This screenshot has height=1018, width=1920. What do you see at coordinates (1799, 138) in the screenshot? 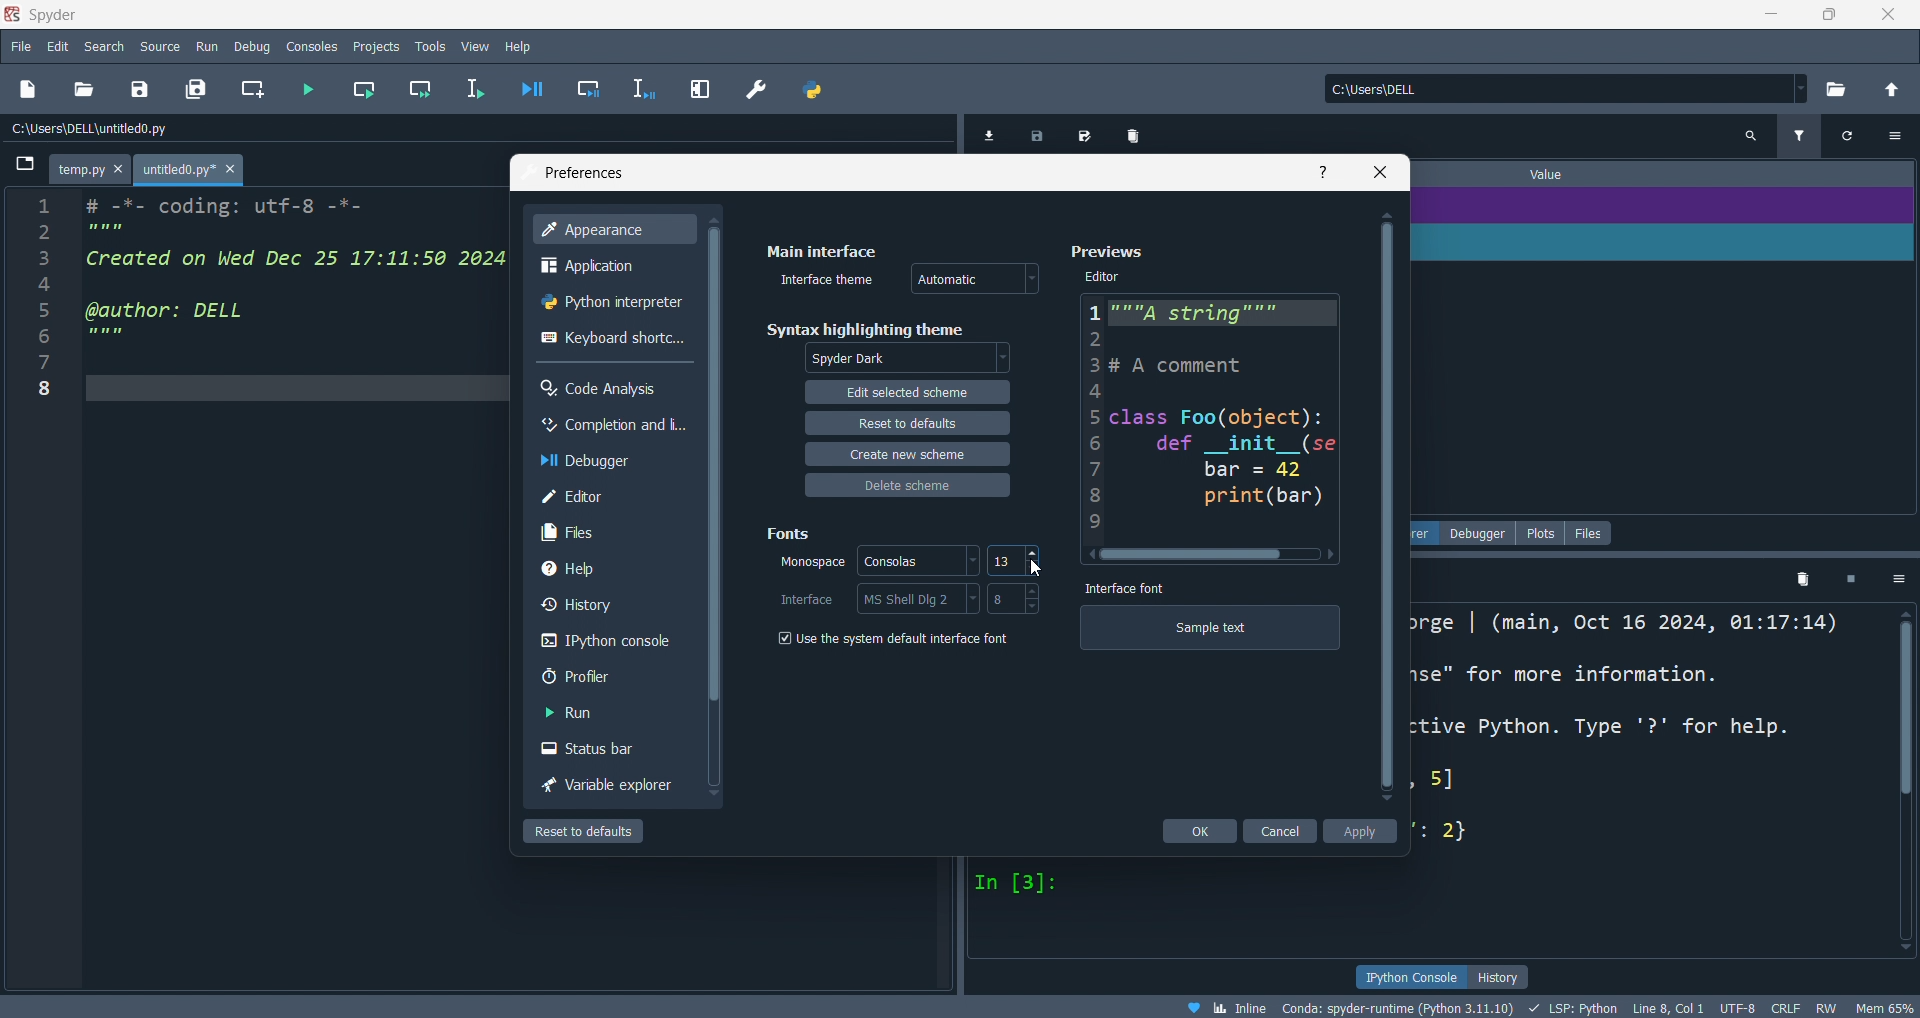
I see `filter variables` at bounding box center [1799, 138].